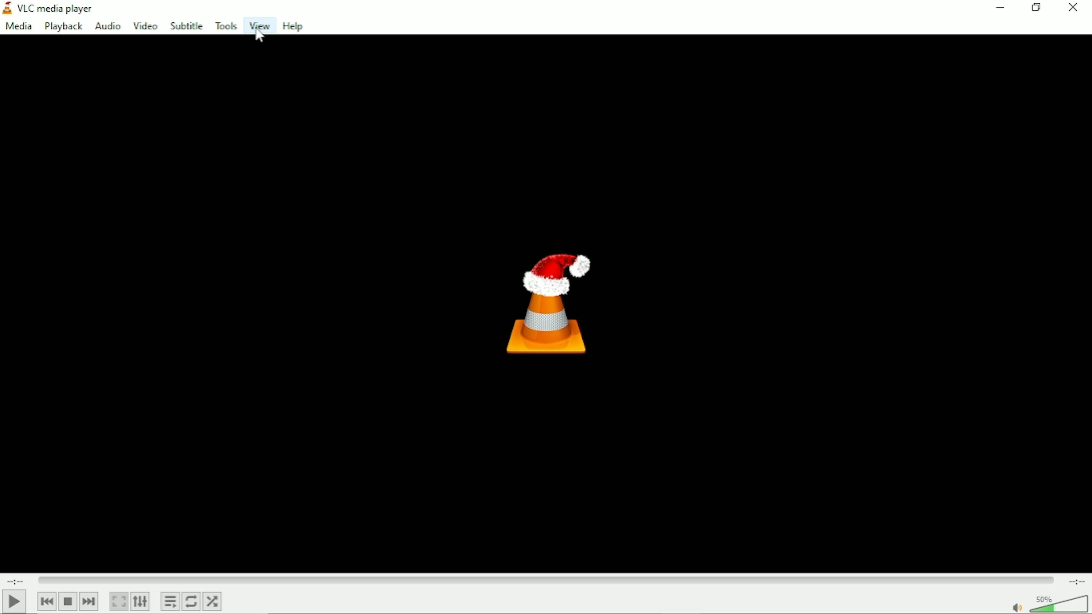  Describe the element at coordinates (89, 601) in the screenshot. I see `Next` at that location.